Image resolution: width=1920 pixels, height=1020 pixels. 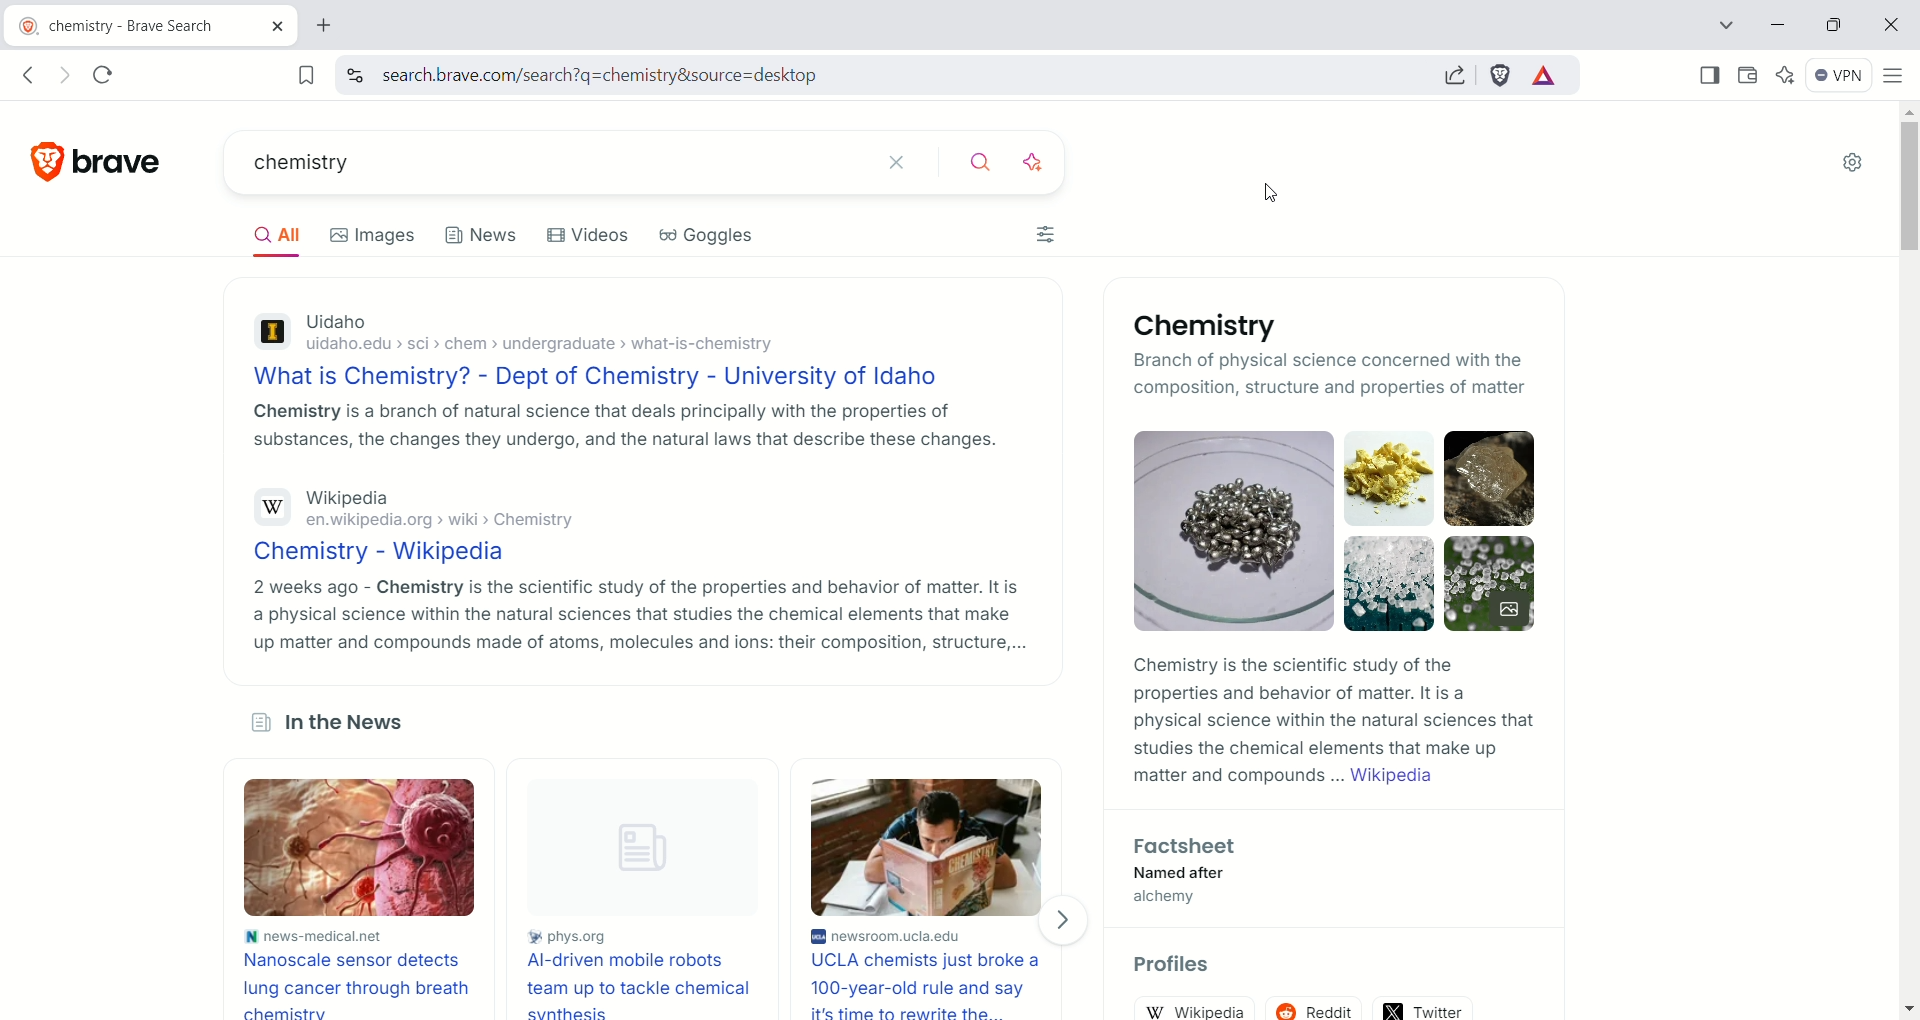 I want to click on blank thumbnail, so click(x=636, y=849).